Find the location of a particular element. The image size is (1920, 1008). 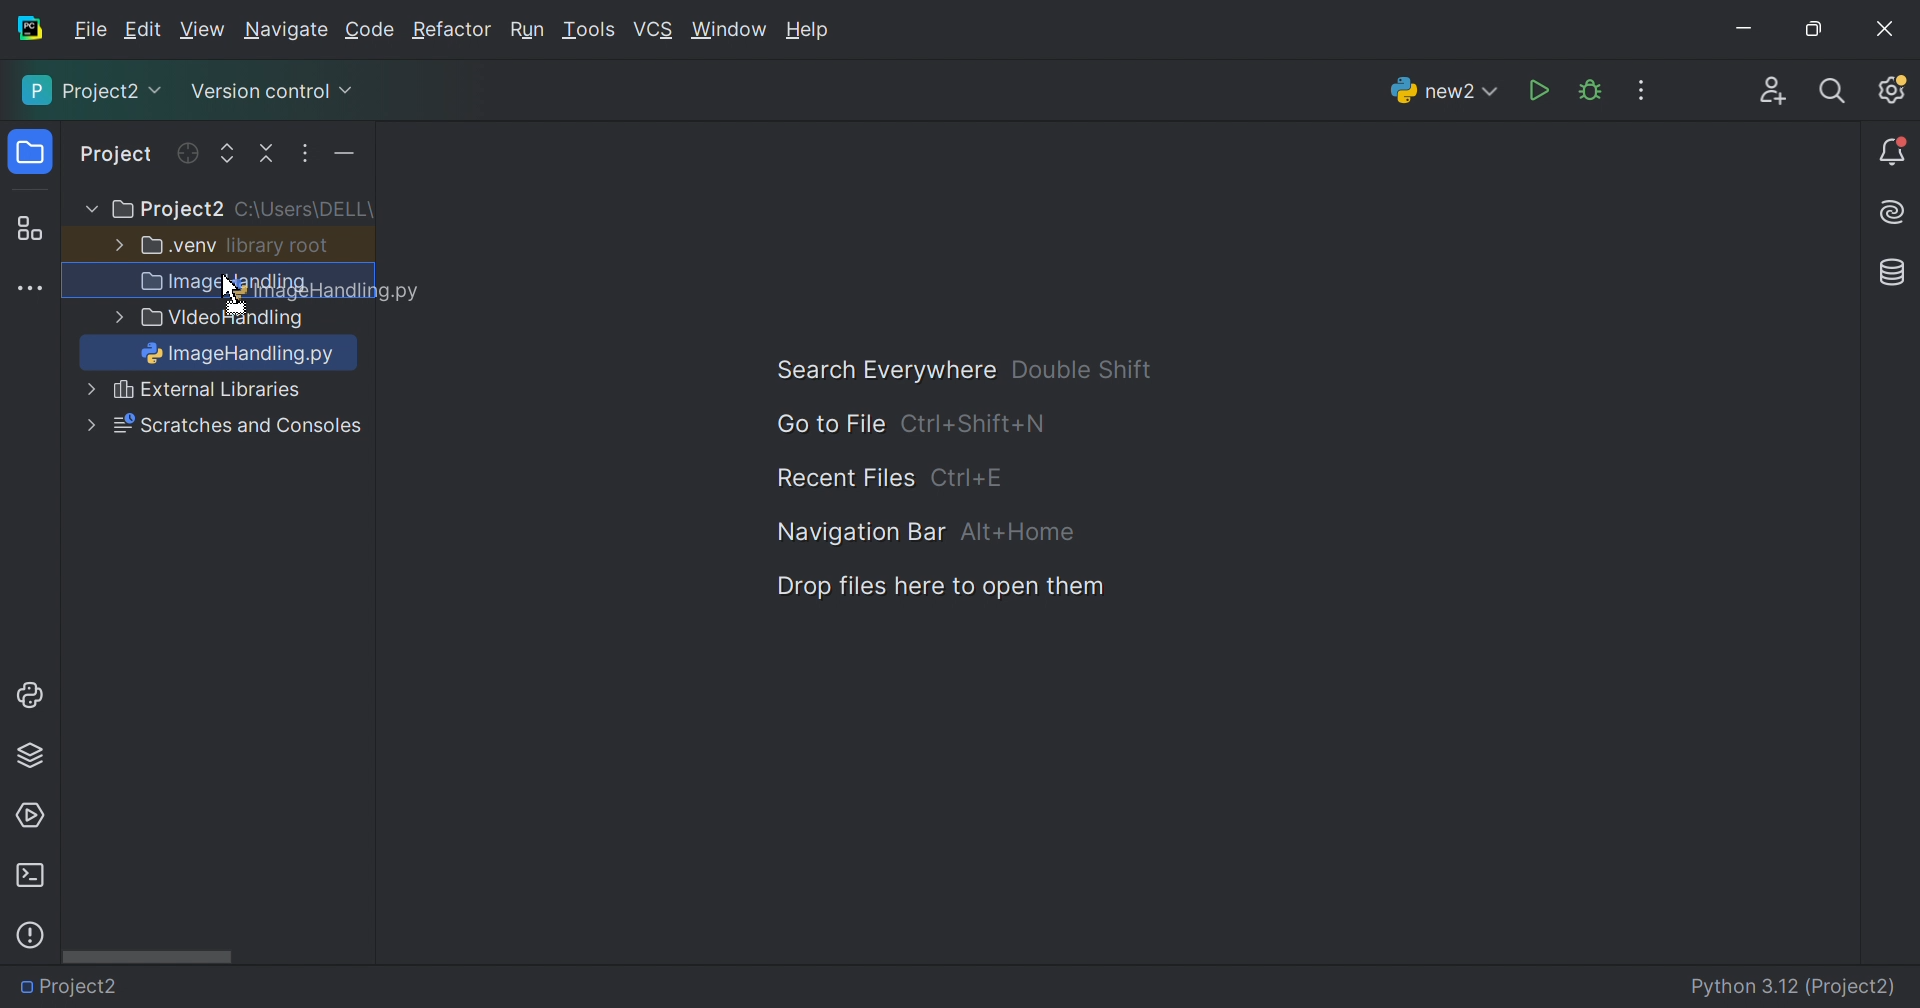

Image Handling is located at coordinates (225, 284).